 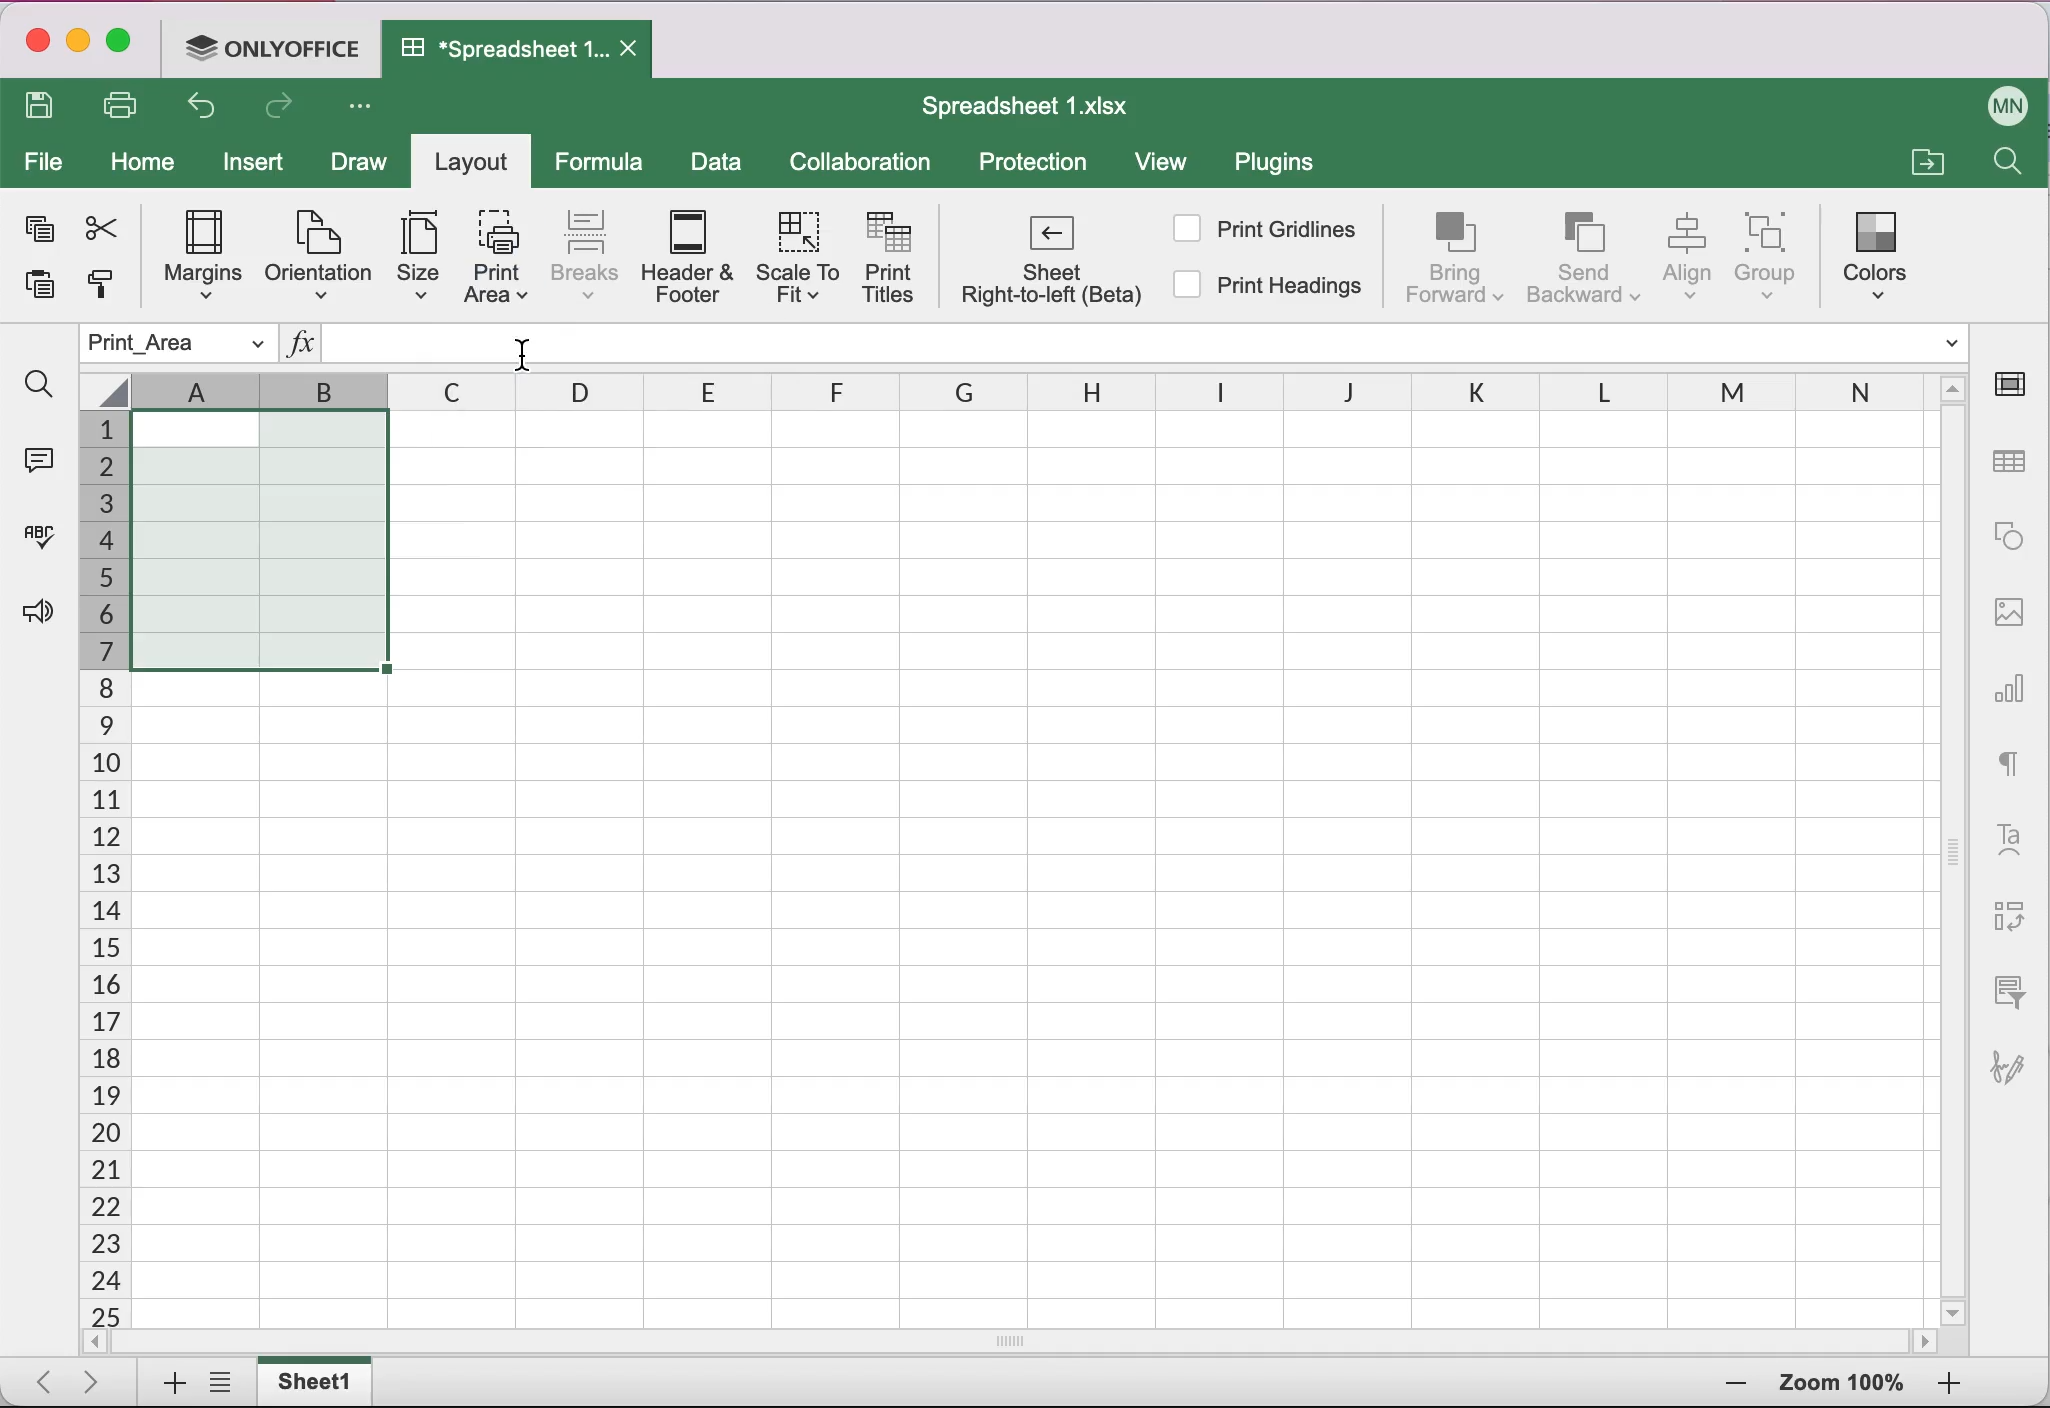 What do you see at coordinates (2005, 166) in the screenshot?
I see `Find` at bounding box center [2005, 166].